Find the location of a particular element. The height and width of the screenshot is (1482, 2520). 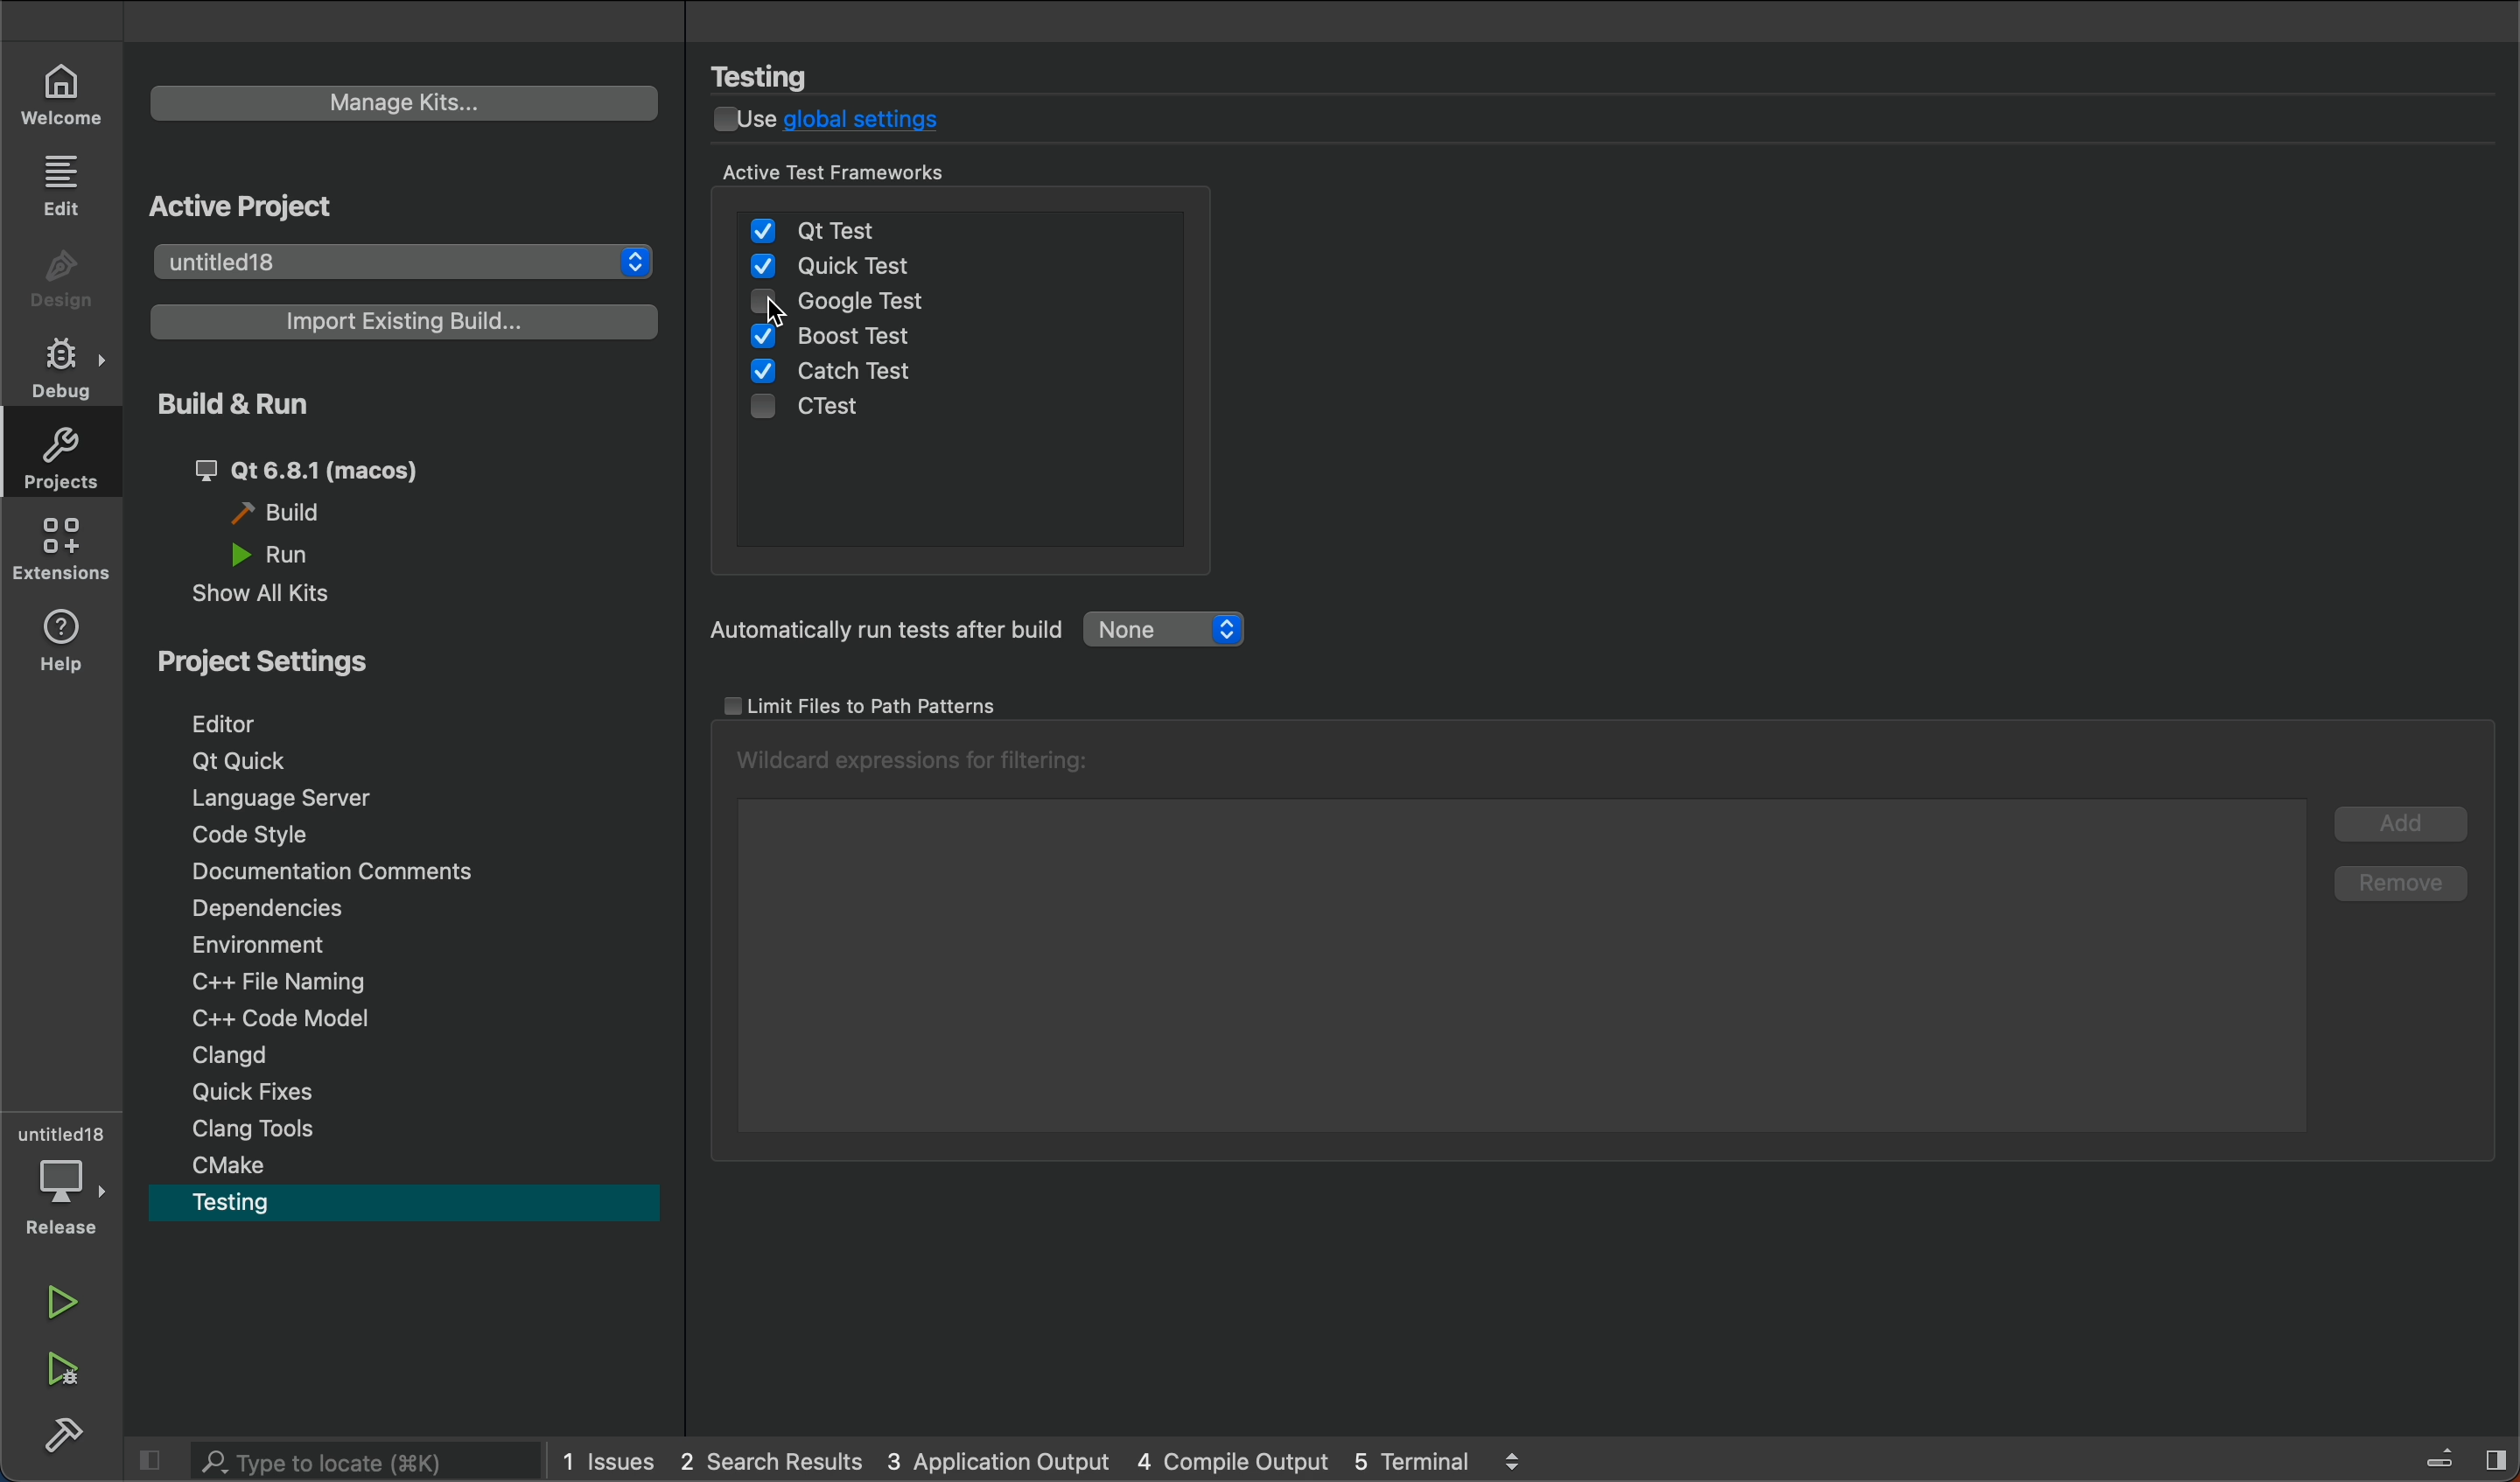

code modal is located at coordinates (412, 1022).